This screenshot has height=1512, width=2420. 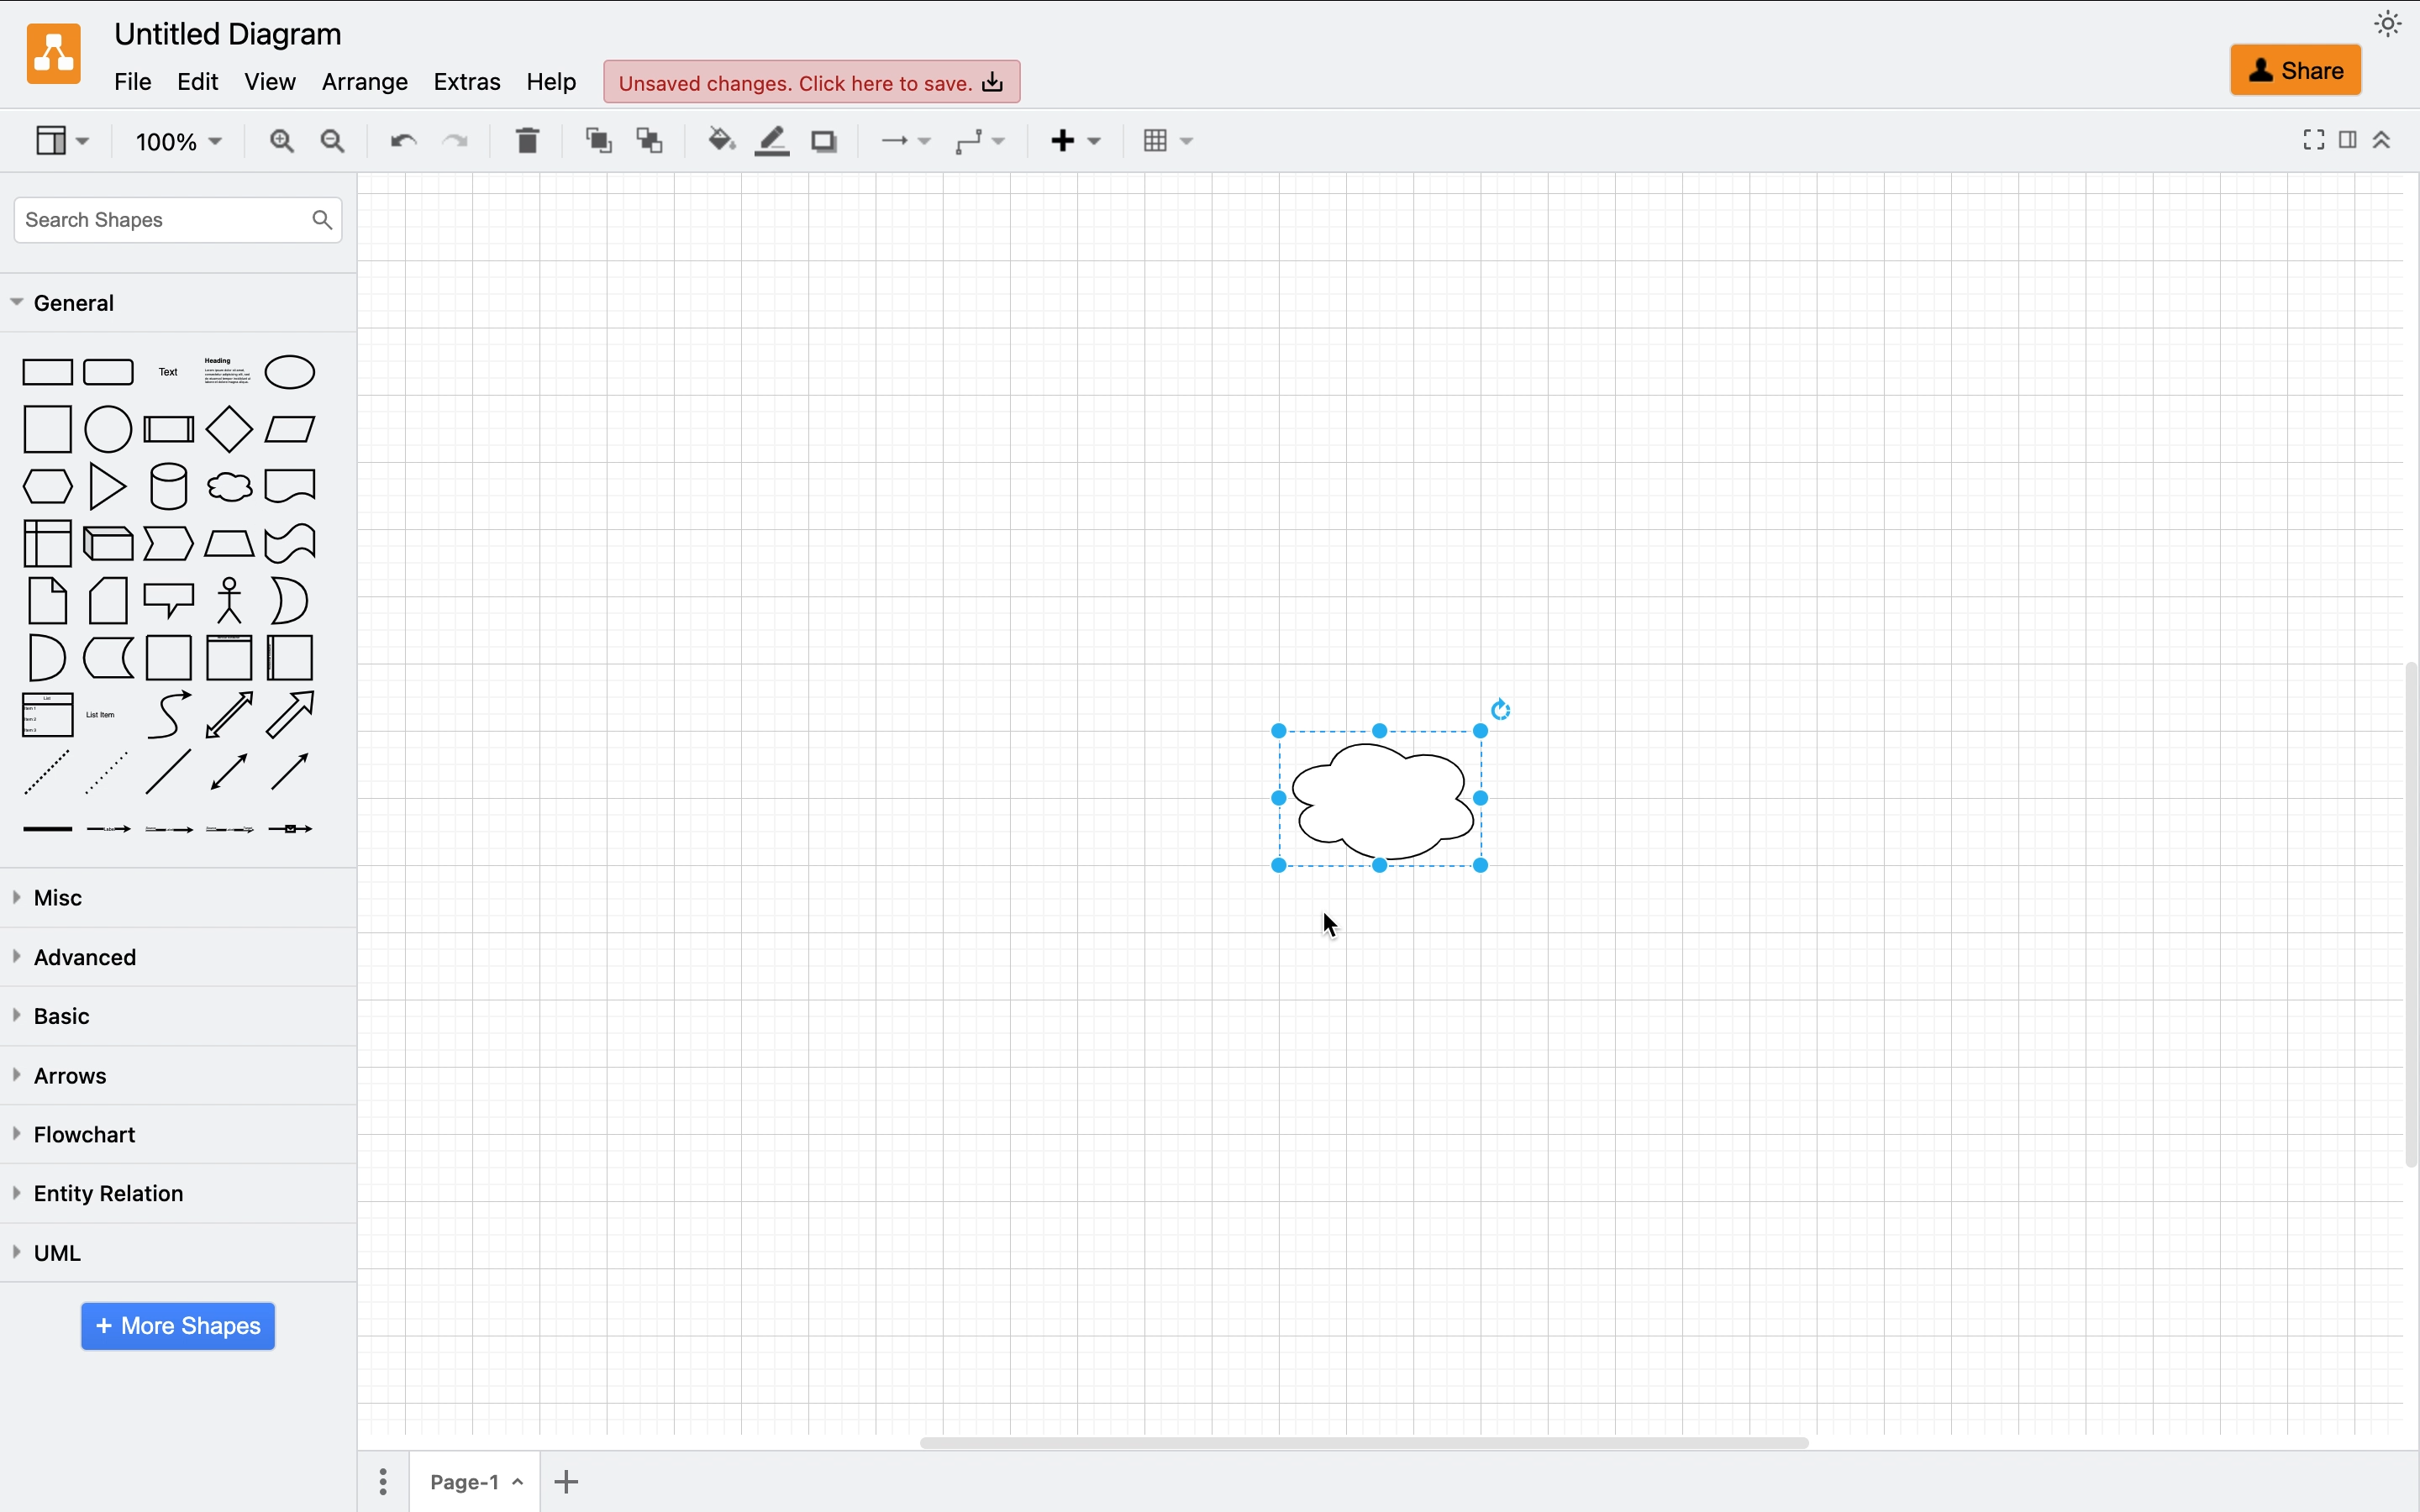 What do you see at coordinates (291, 657) in the screenshot?
I see `horizontal container` at bounding box center [291, 657].